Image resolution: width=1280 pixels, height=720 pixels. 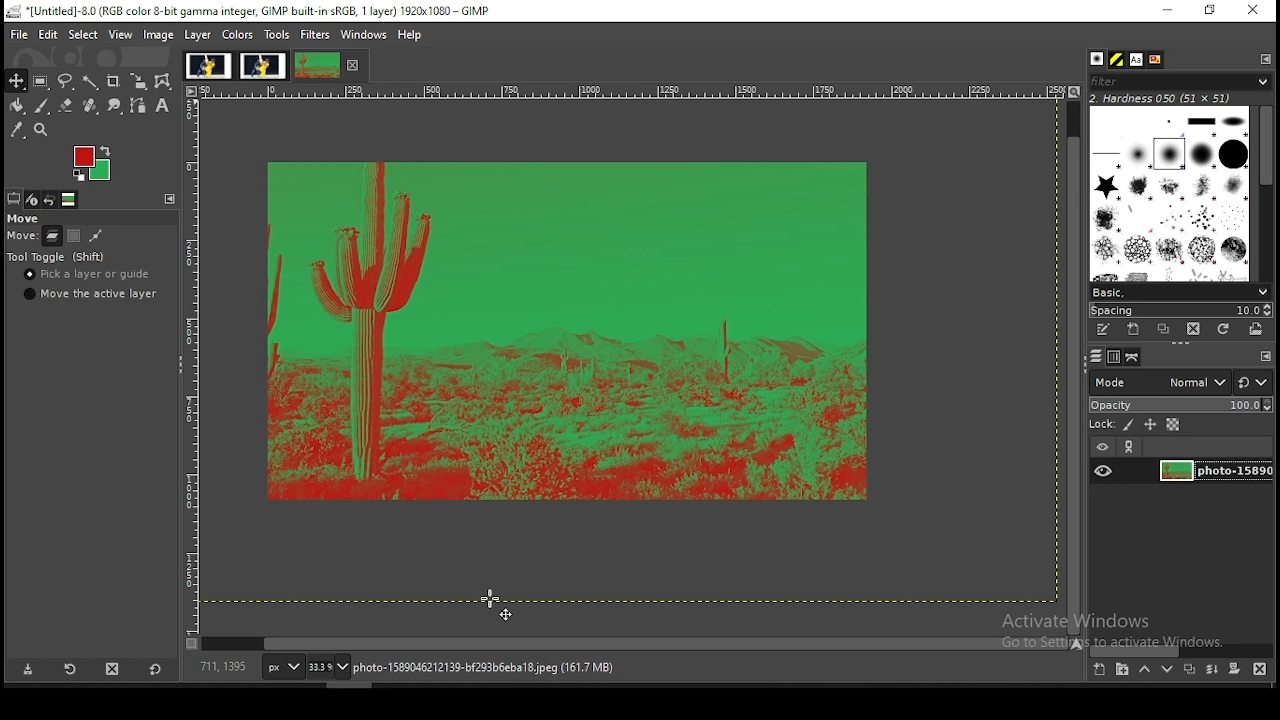 I want to click on paint brush tool, so click(x=43, y=106).